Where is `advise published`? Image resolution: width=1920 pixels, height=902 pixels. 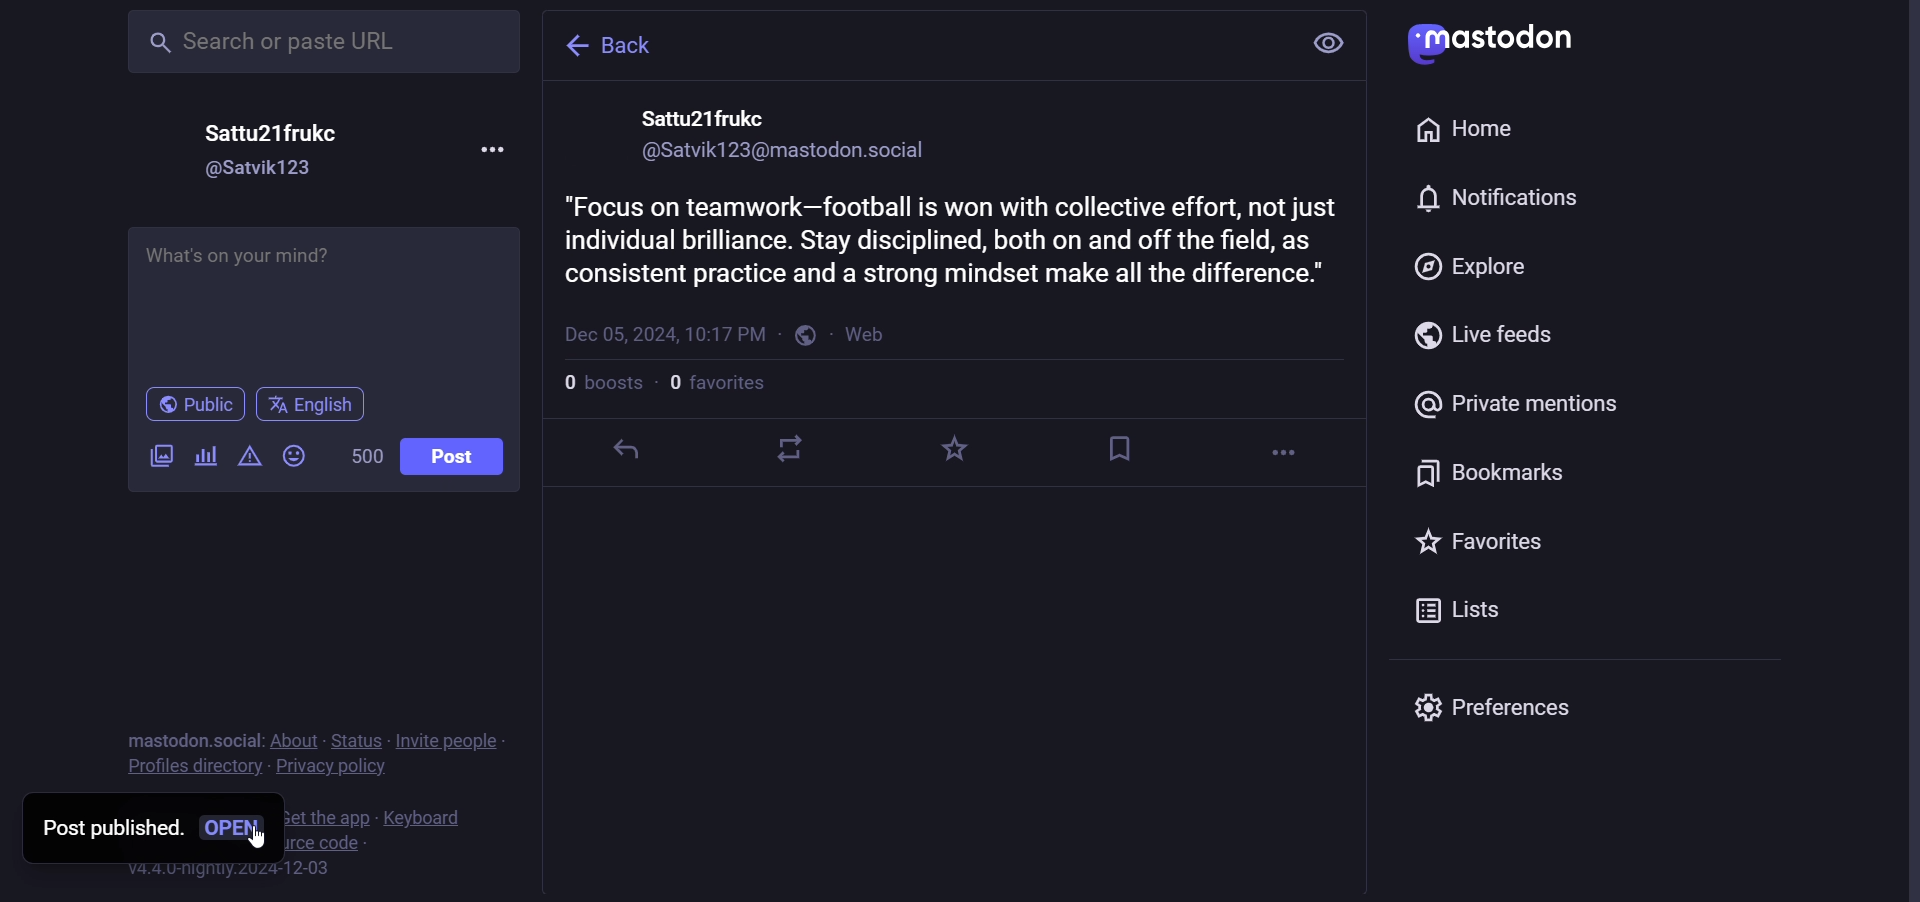 advise published is located at coordinates (959, 240).